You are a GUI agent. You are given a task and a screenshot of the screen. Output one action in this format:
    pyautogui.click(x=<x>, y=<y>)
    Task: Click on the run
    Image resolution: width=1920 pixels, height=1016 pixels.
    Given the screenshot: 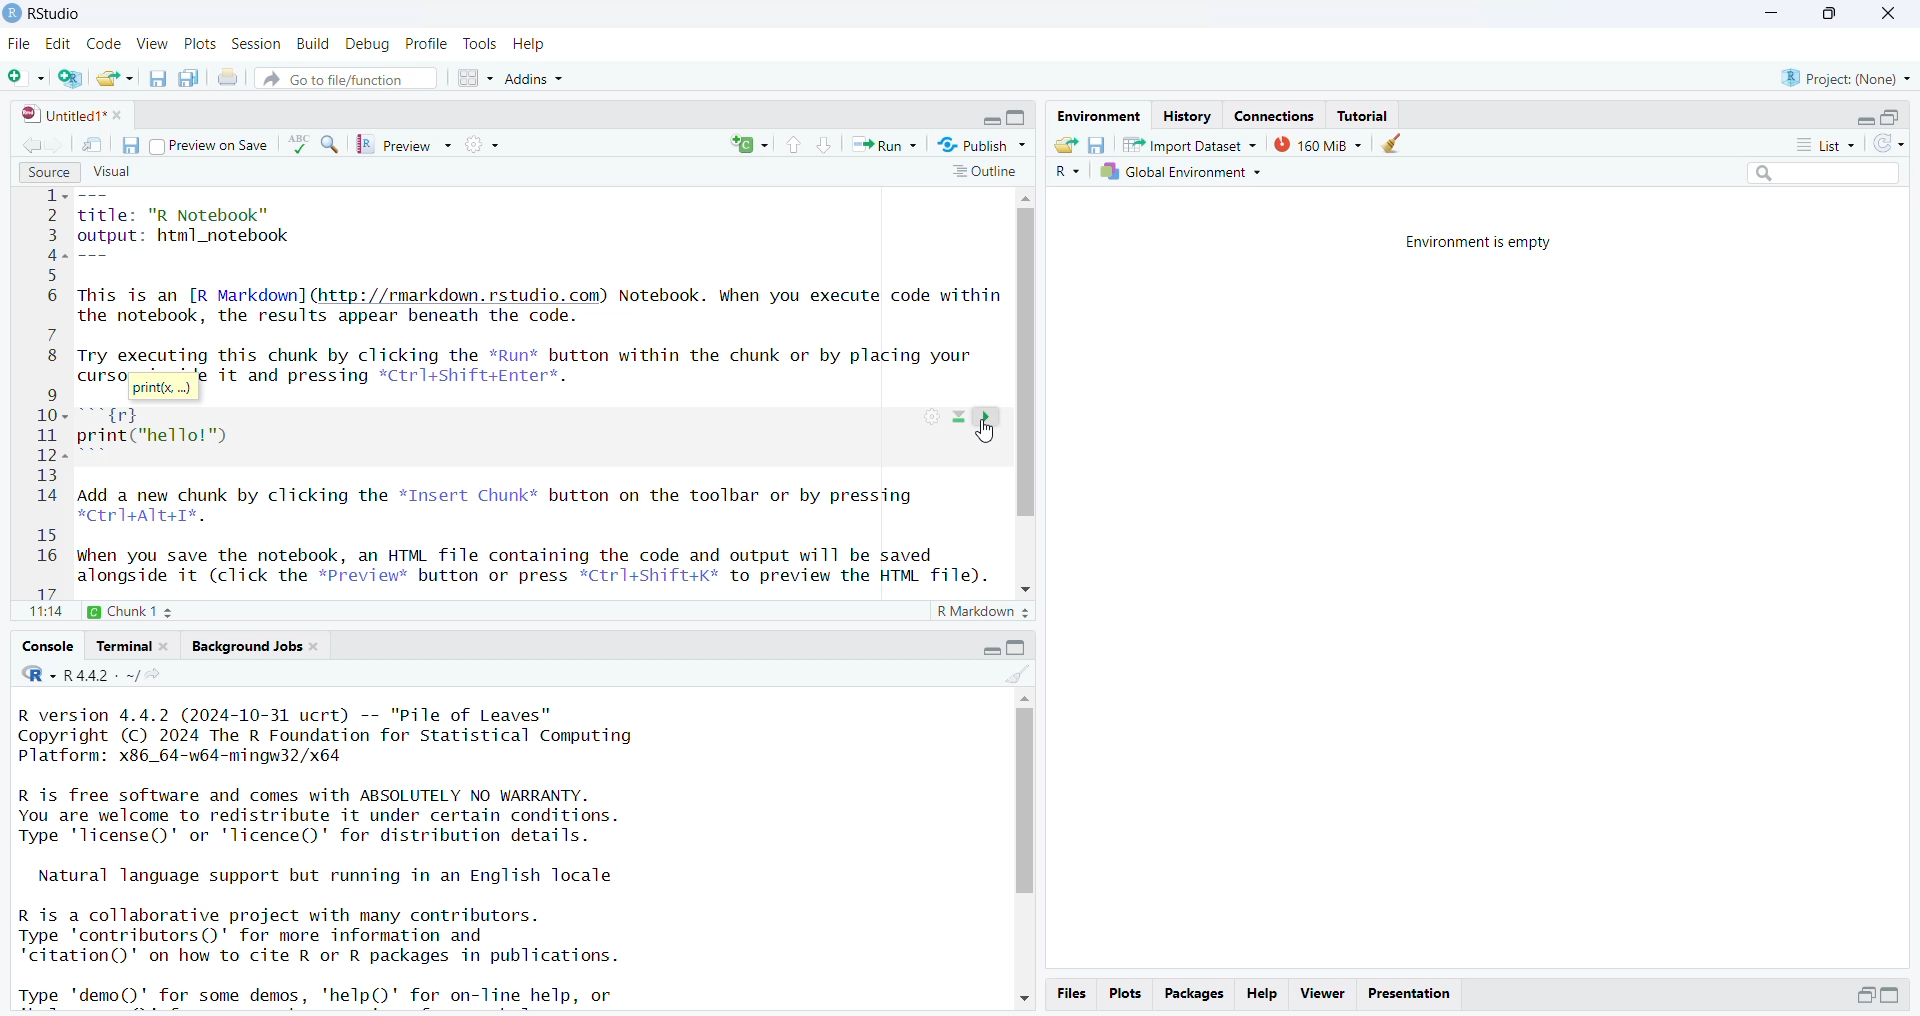 What is the action you would take?
    pyautogui.click(x=885, y=145)
    